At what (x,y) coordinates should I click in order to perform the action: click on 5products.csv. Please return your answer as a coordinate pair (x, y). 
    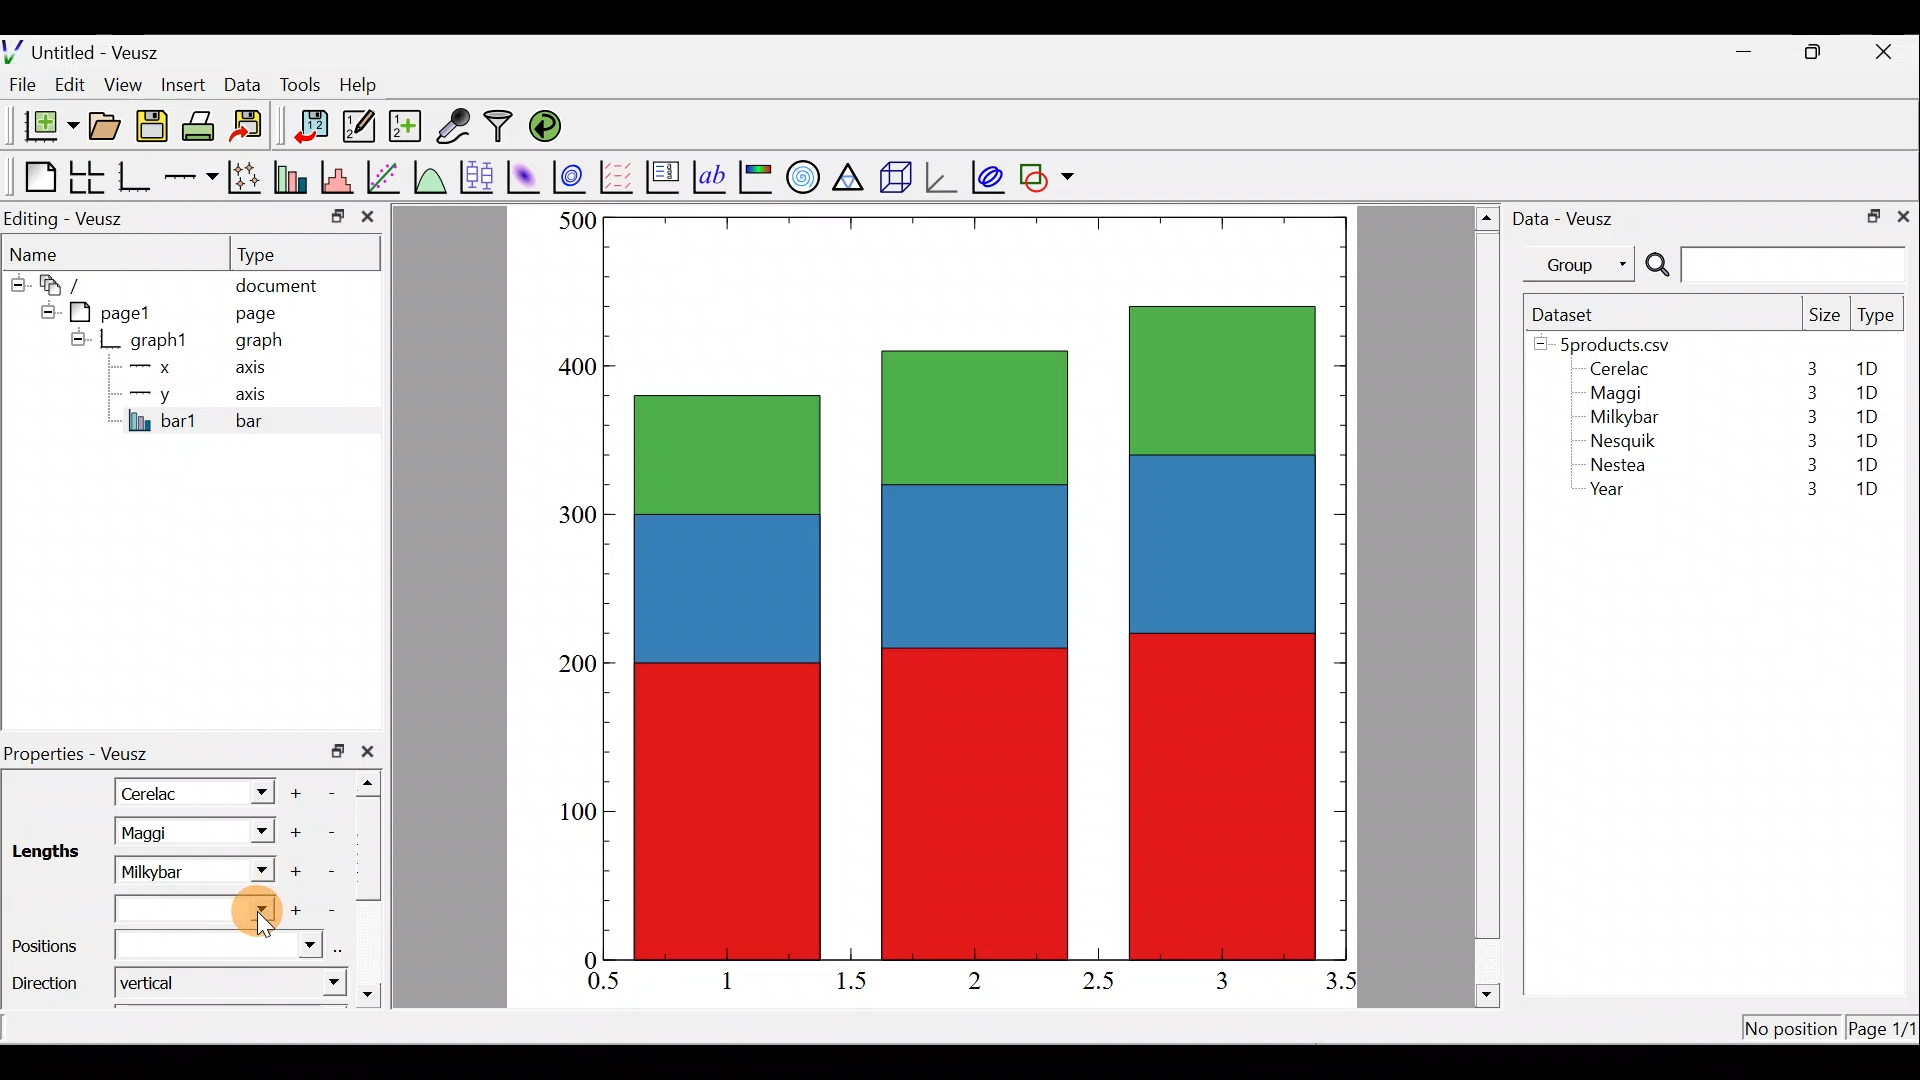
    Looking at the image, I should click on (1613, 343).